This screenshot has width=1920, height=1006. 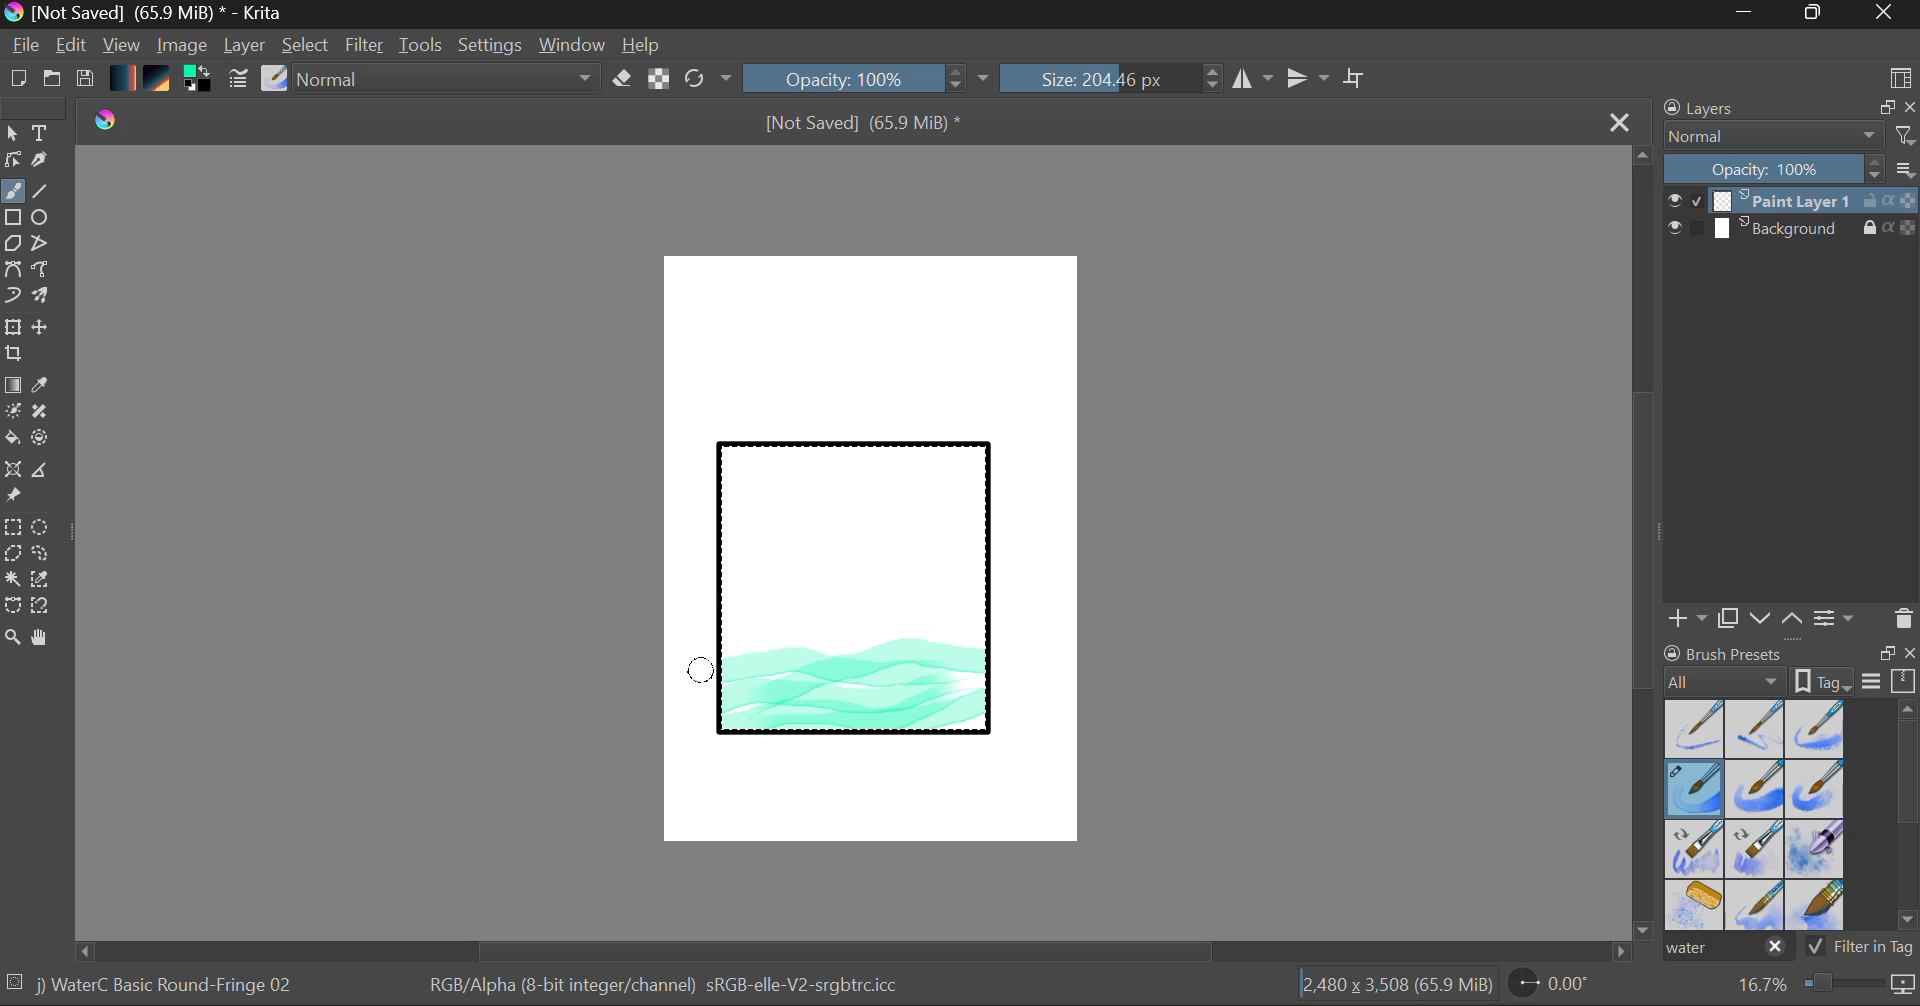 I want to click on Layer Opacity, so click(x=1793, y=170).